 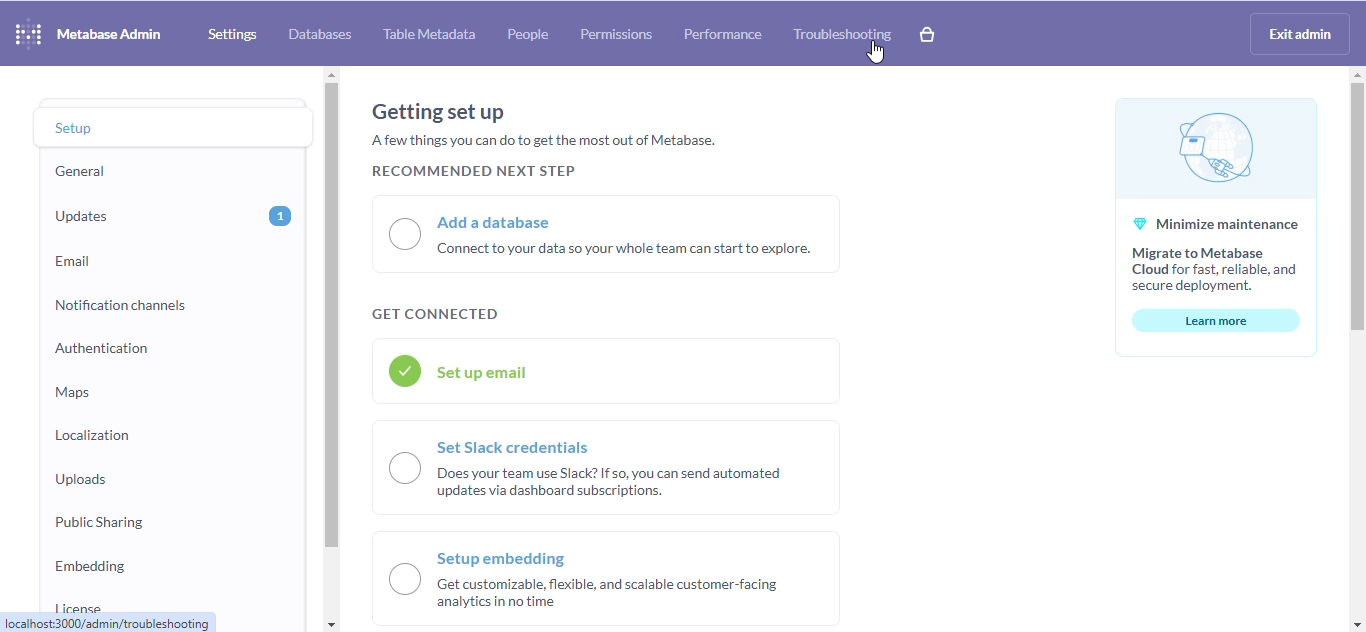 I want to click on permissions, so click(x=617, y=35).